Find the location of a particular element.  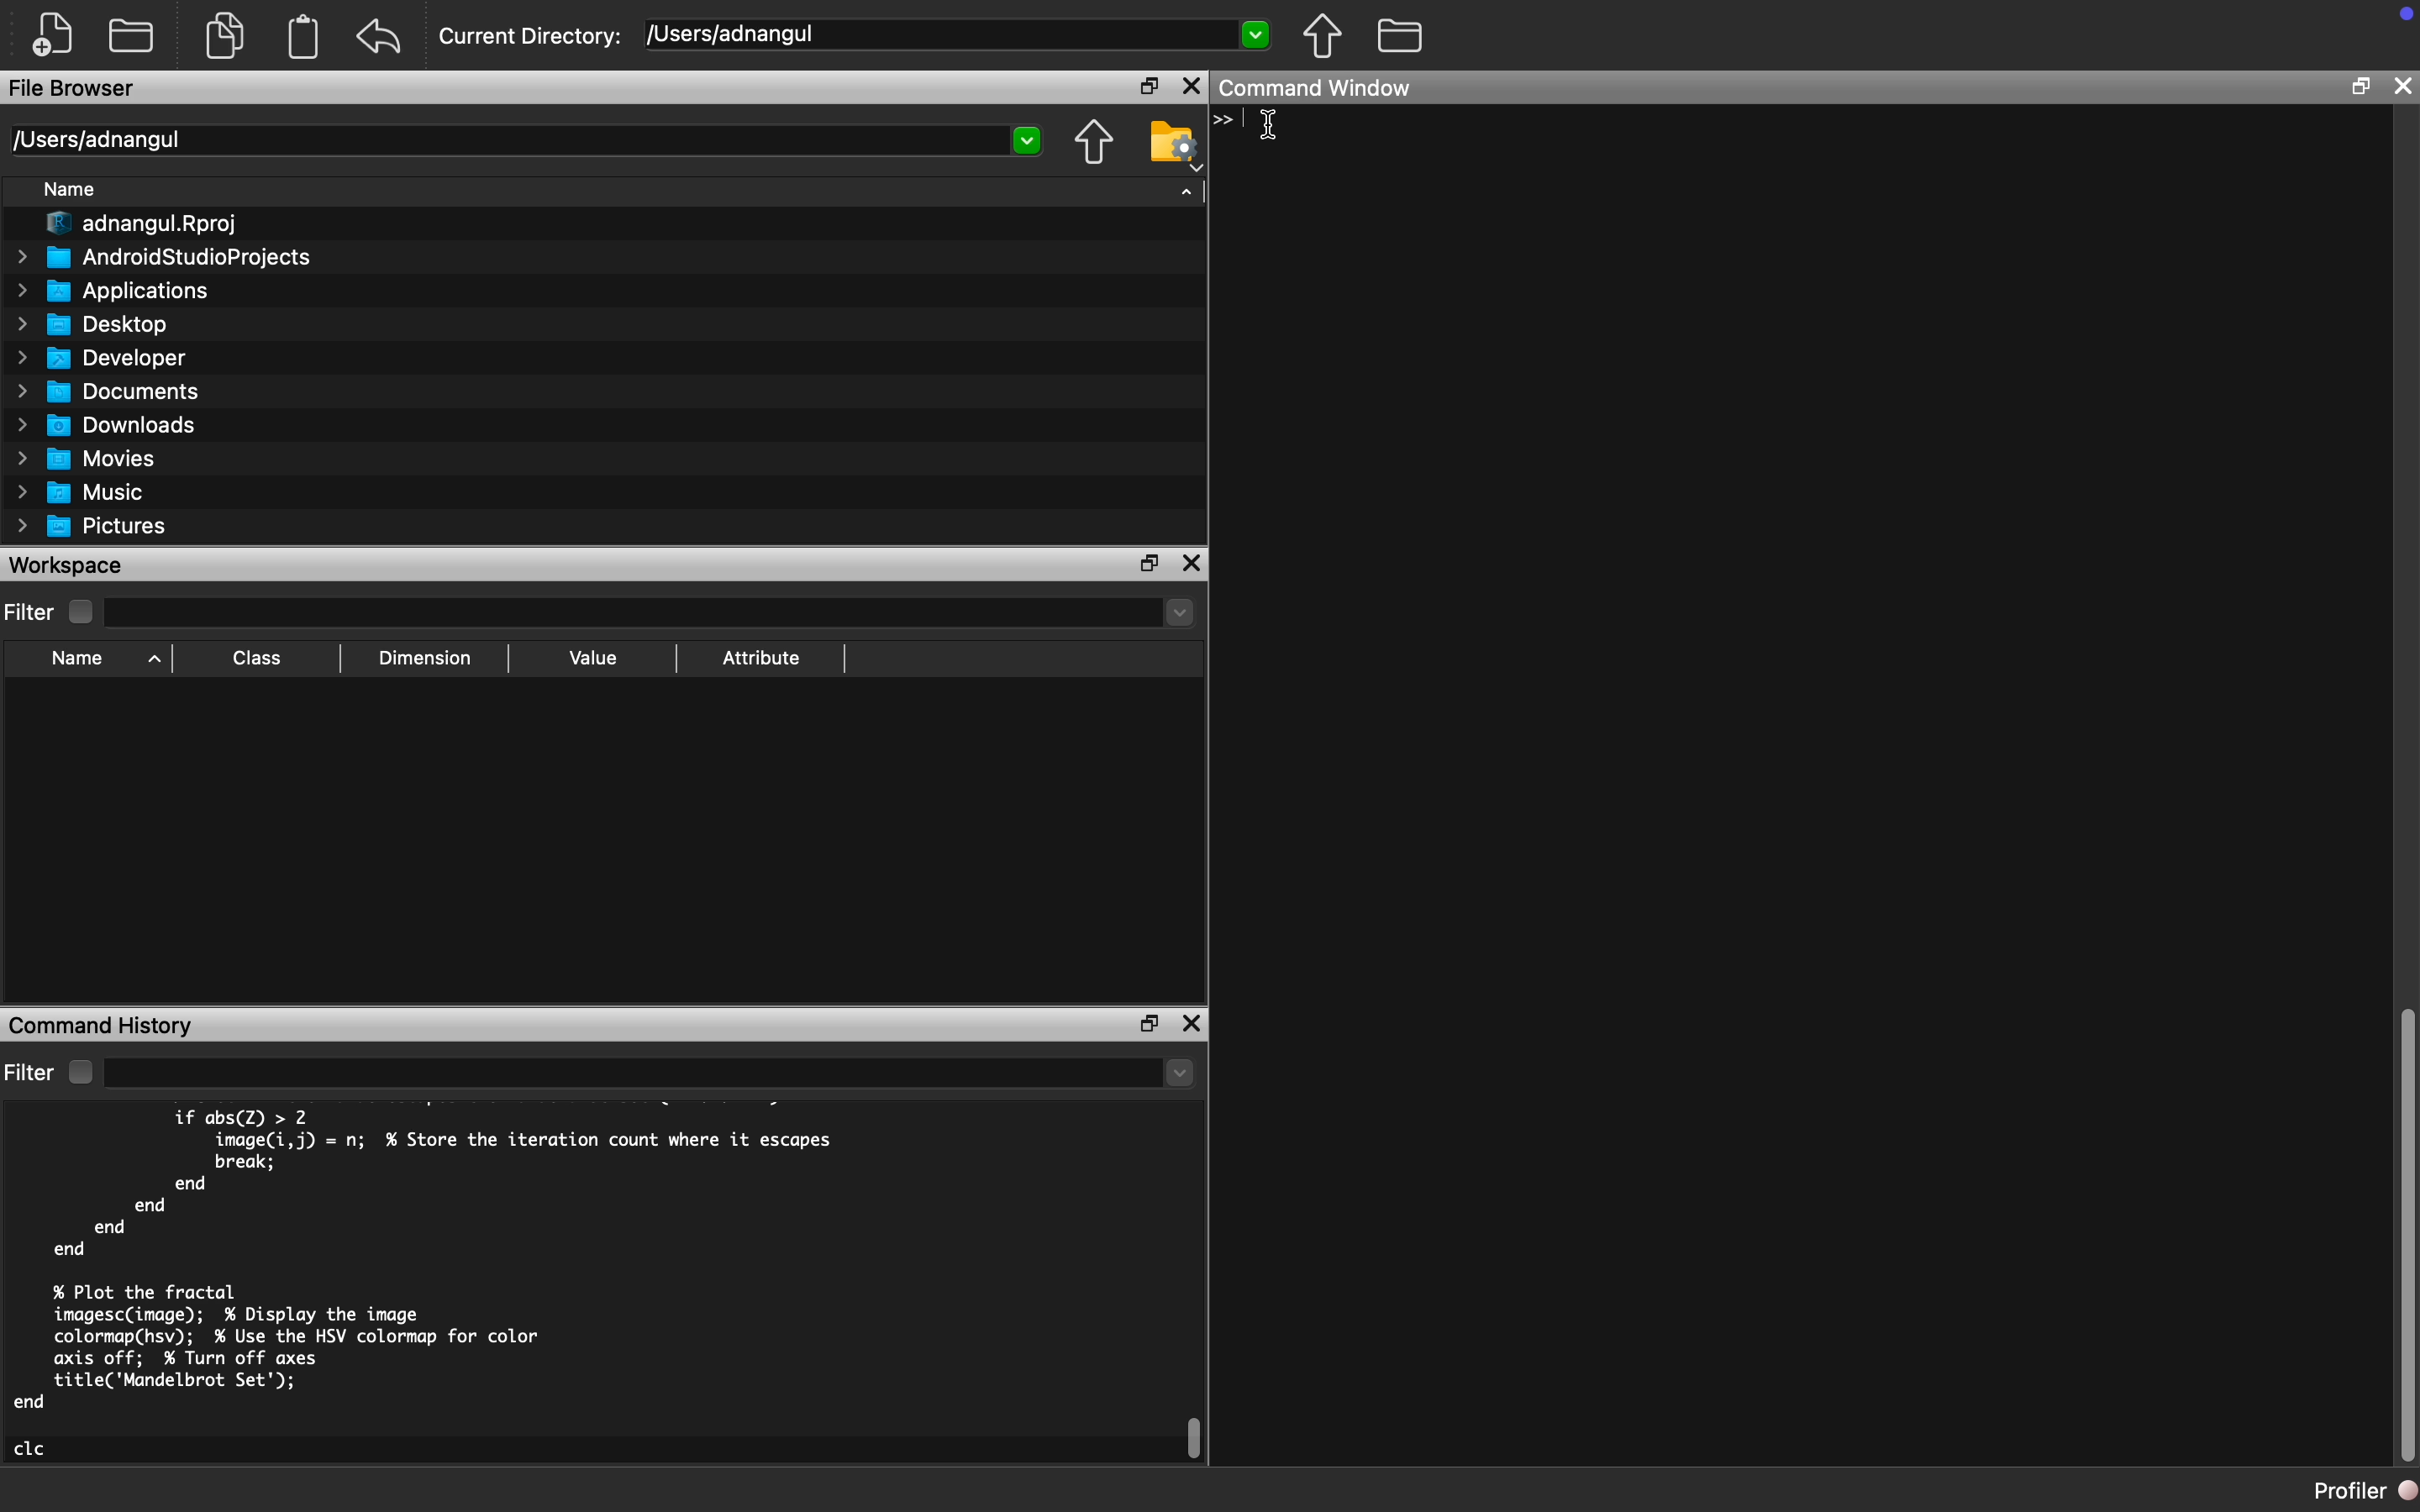

clc is located at coordinates (33, 1448).